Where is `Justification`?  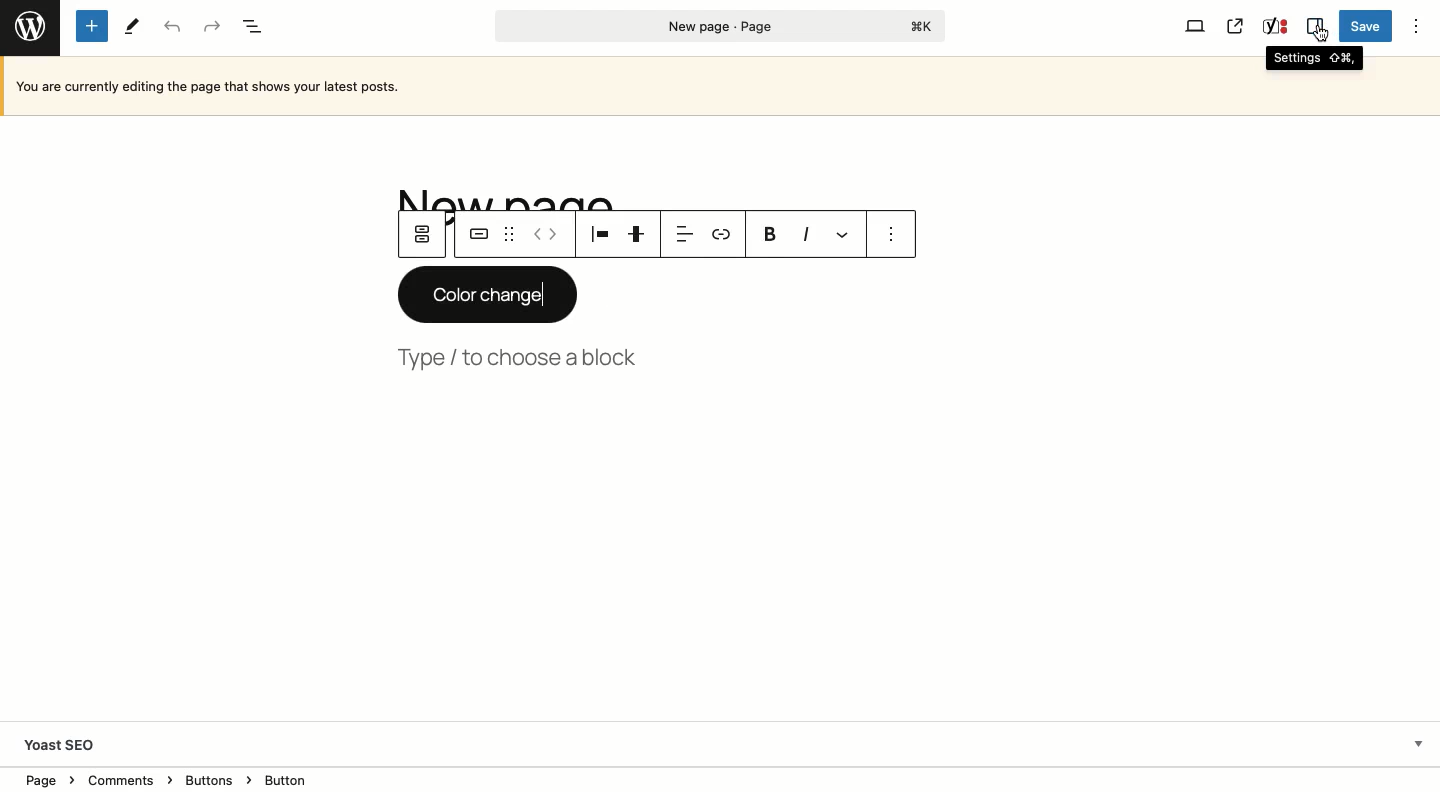
Justification is located at coordinates (638, 235).